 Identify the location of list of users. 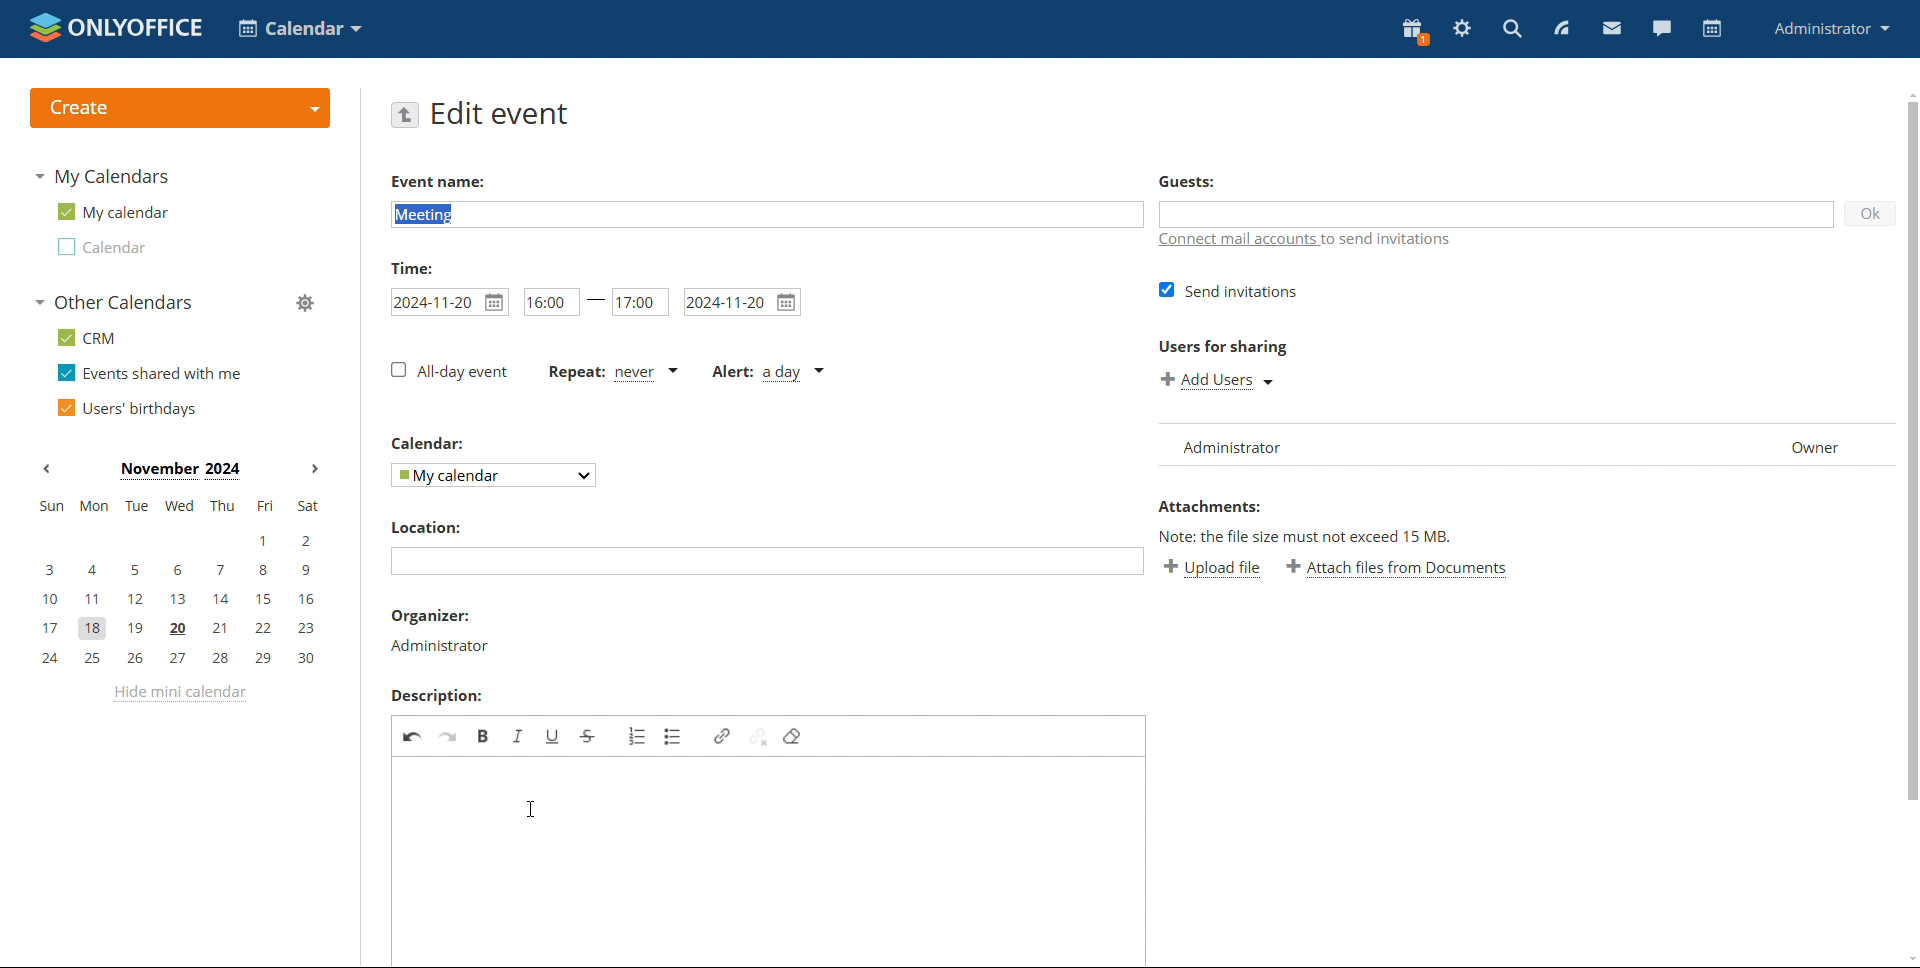
(1523, 445).